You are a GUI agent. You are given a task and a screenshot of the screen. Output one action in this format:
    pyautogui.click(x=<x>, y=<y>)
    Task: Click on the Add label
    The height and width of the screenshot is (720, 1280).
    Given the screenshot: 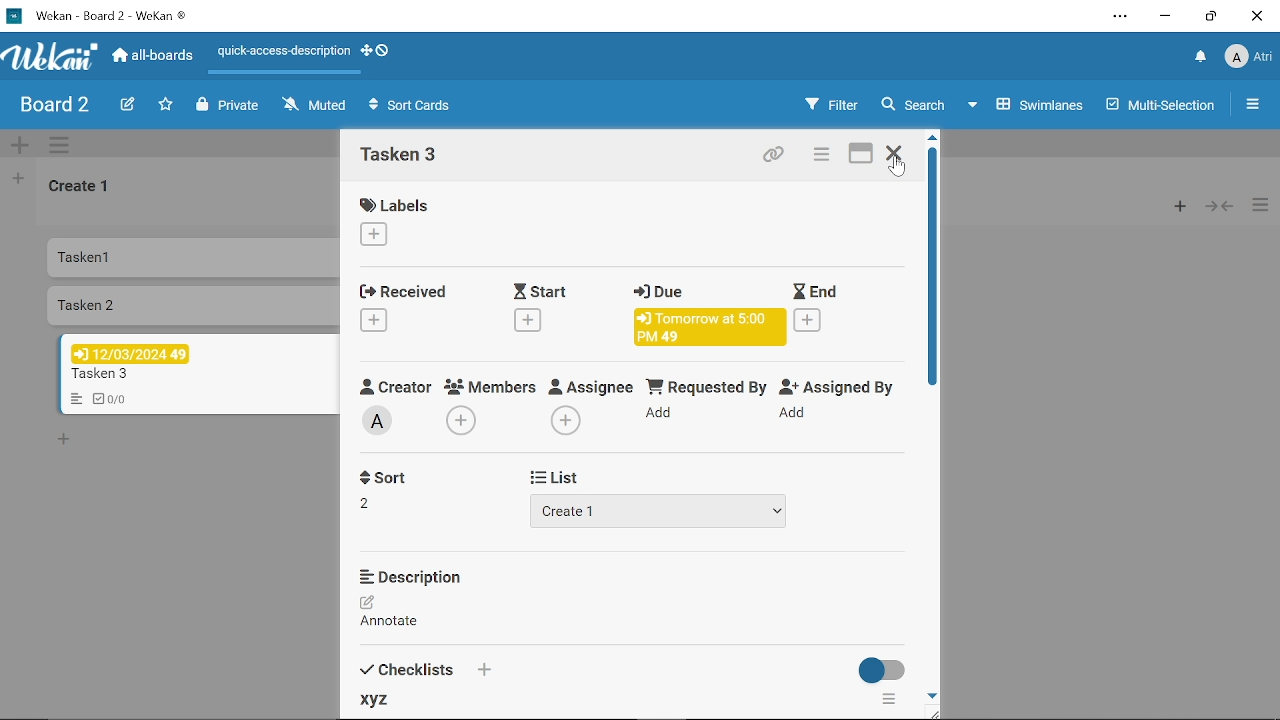 What is the action you would take?
    pyautogui.click(x=373, y=236)
    